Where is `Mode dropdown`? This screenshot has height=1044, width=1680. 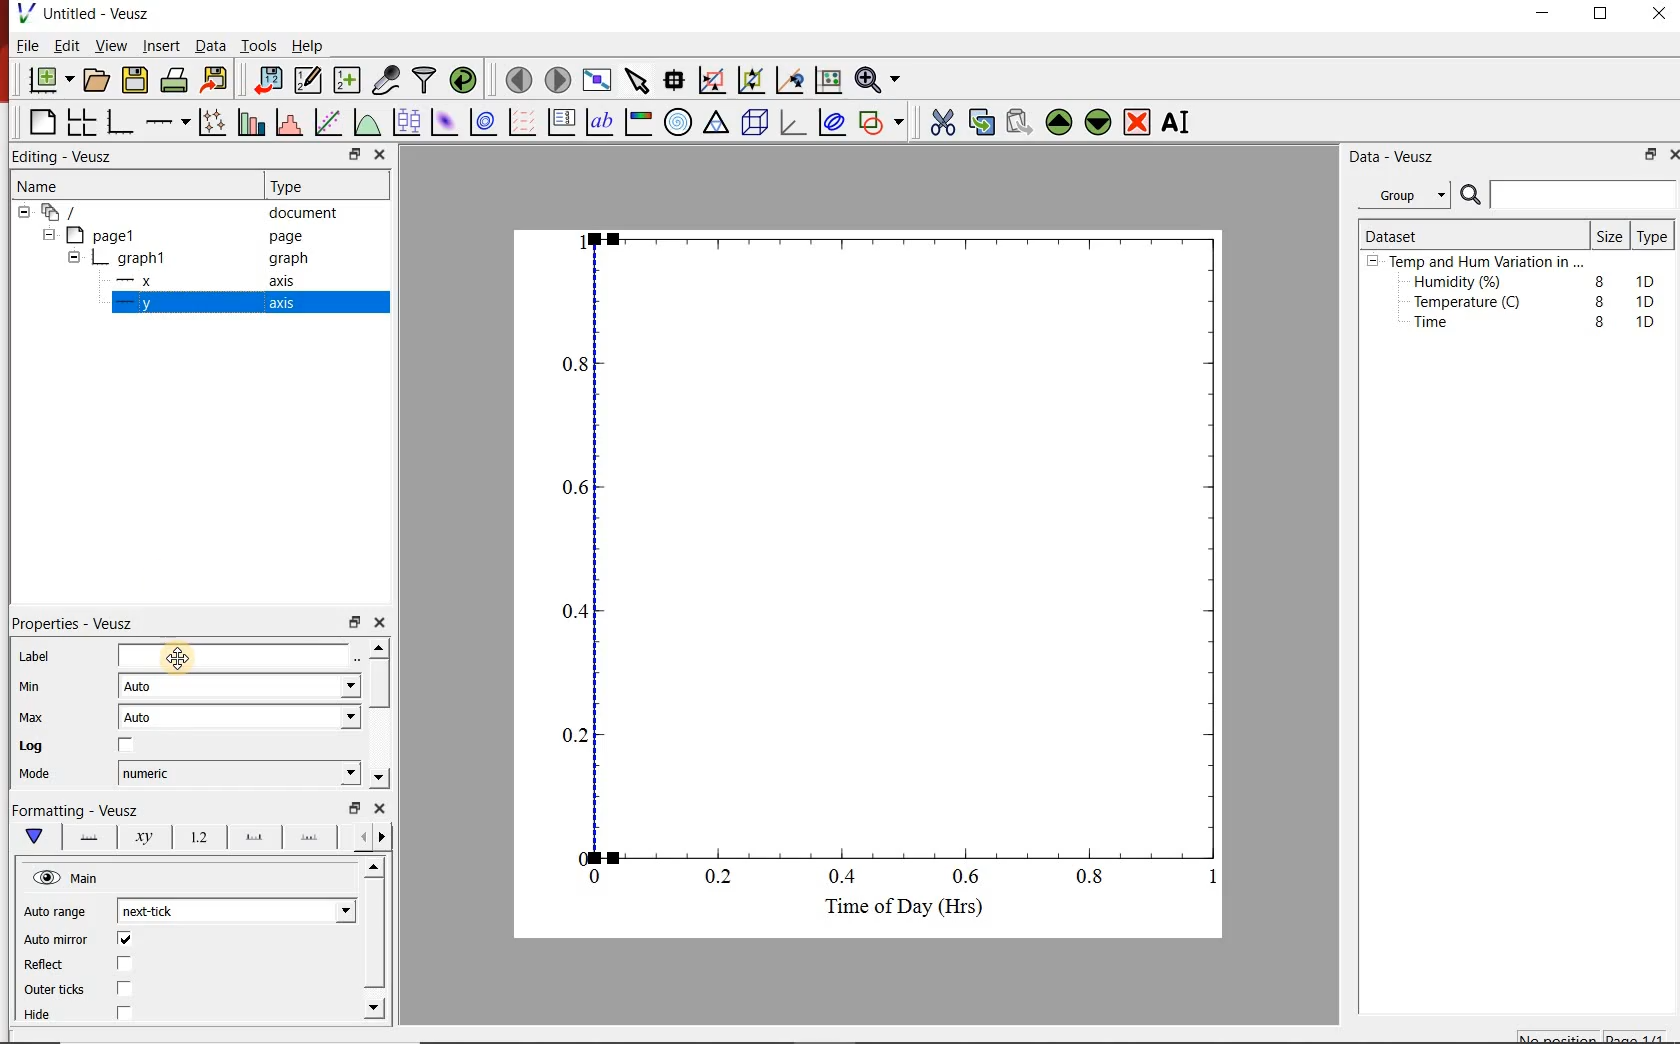 Mode dropdown is located at coordinates (327, 773).